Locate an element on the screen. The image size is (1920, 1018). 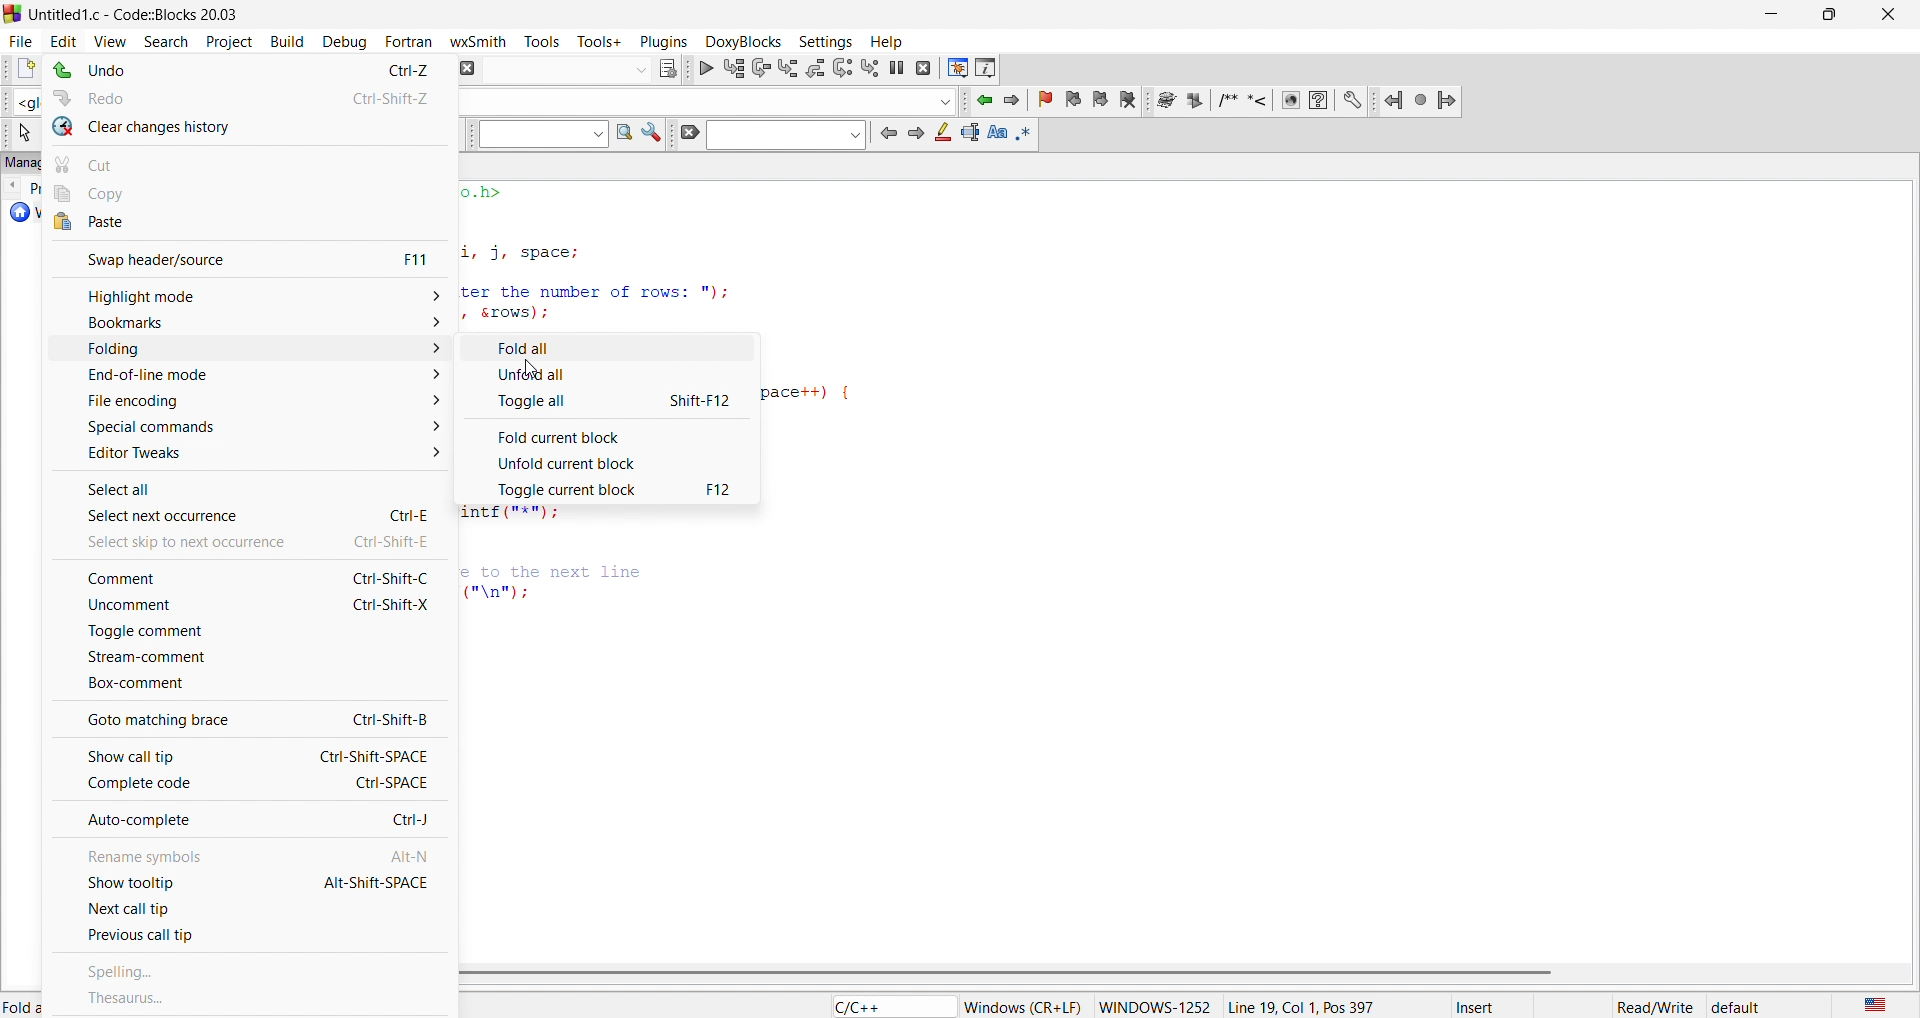
uncomment is located at coordinates (240, 608).